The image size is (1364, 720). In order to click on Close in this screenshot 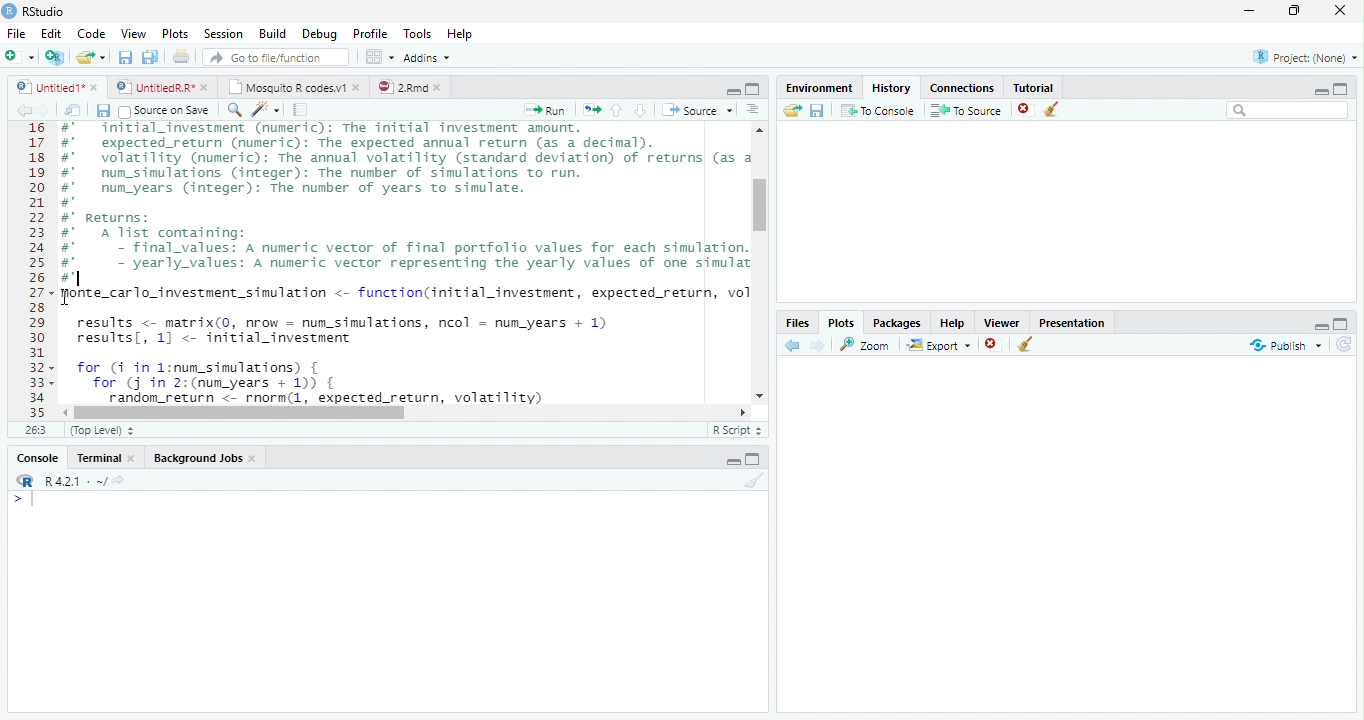, I will do `click(1342, 12)`.